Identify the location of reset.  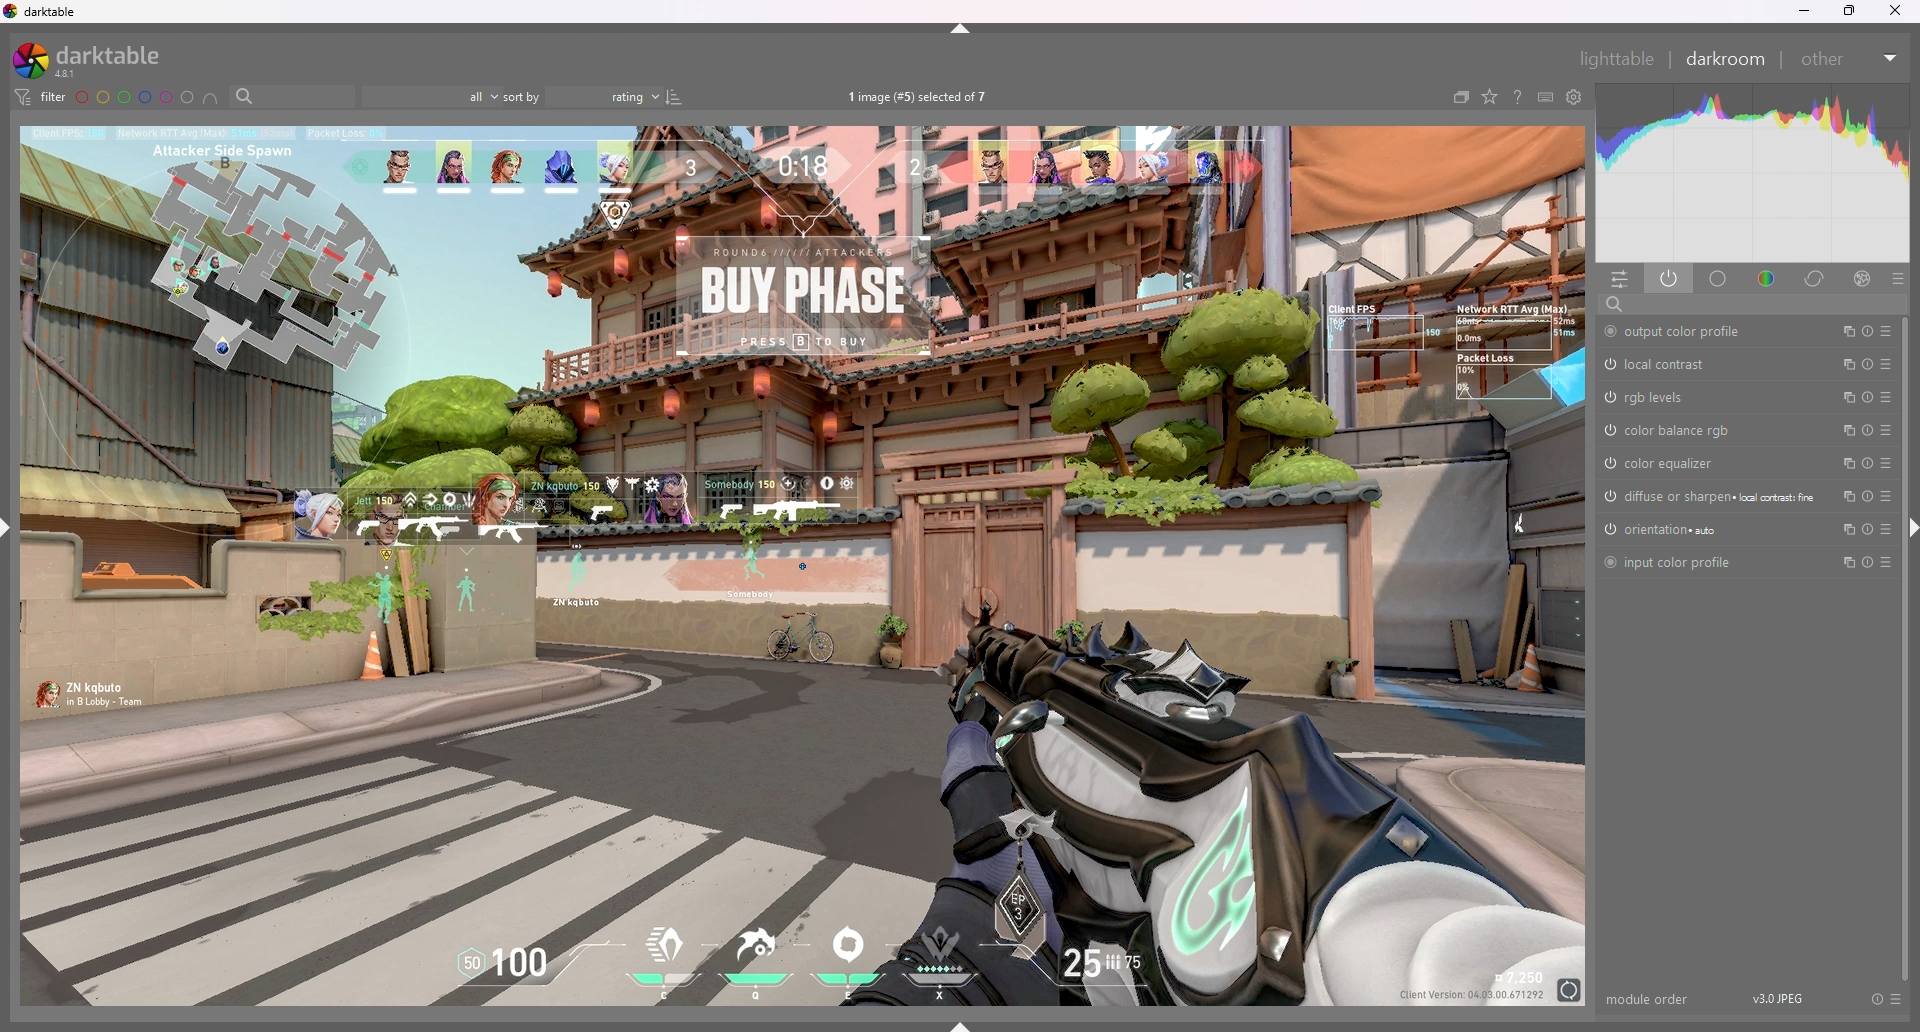
(1868, 431).